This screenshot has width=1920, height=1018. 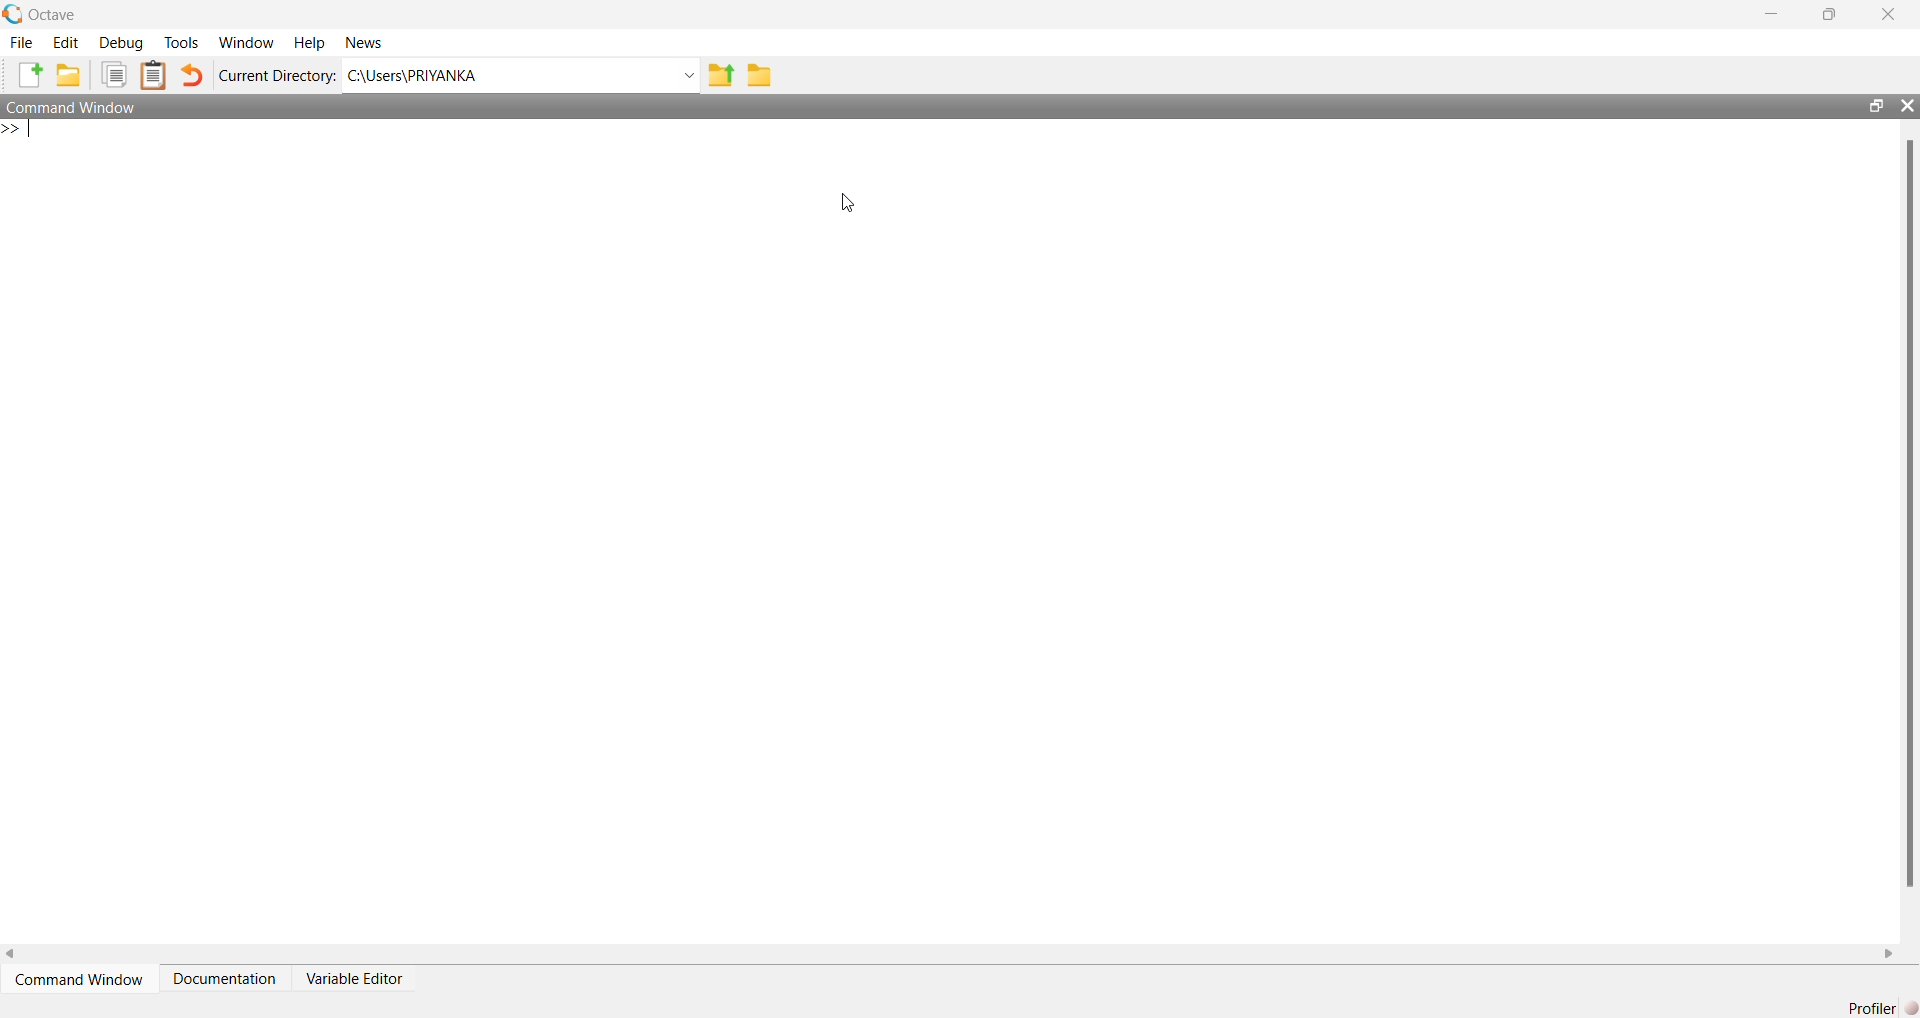 What do you see at coordinates (79, 980) in the screenshot?
I see `Command Window` at bounding box center [79, 980].